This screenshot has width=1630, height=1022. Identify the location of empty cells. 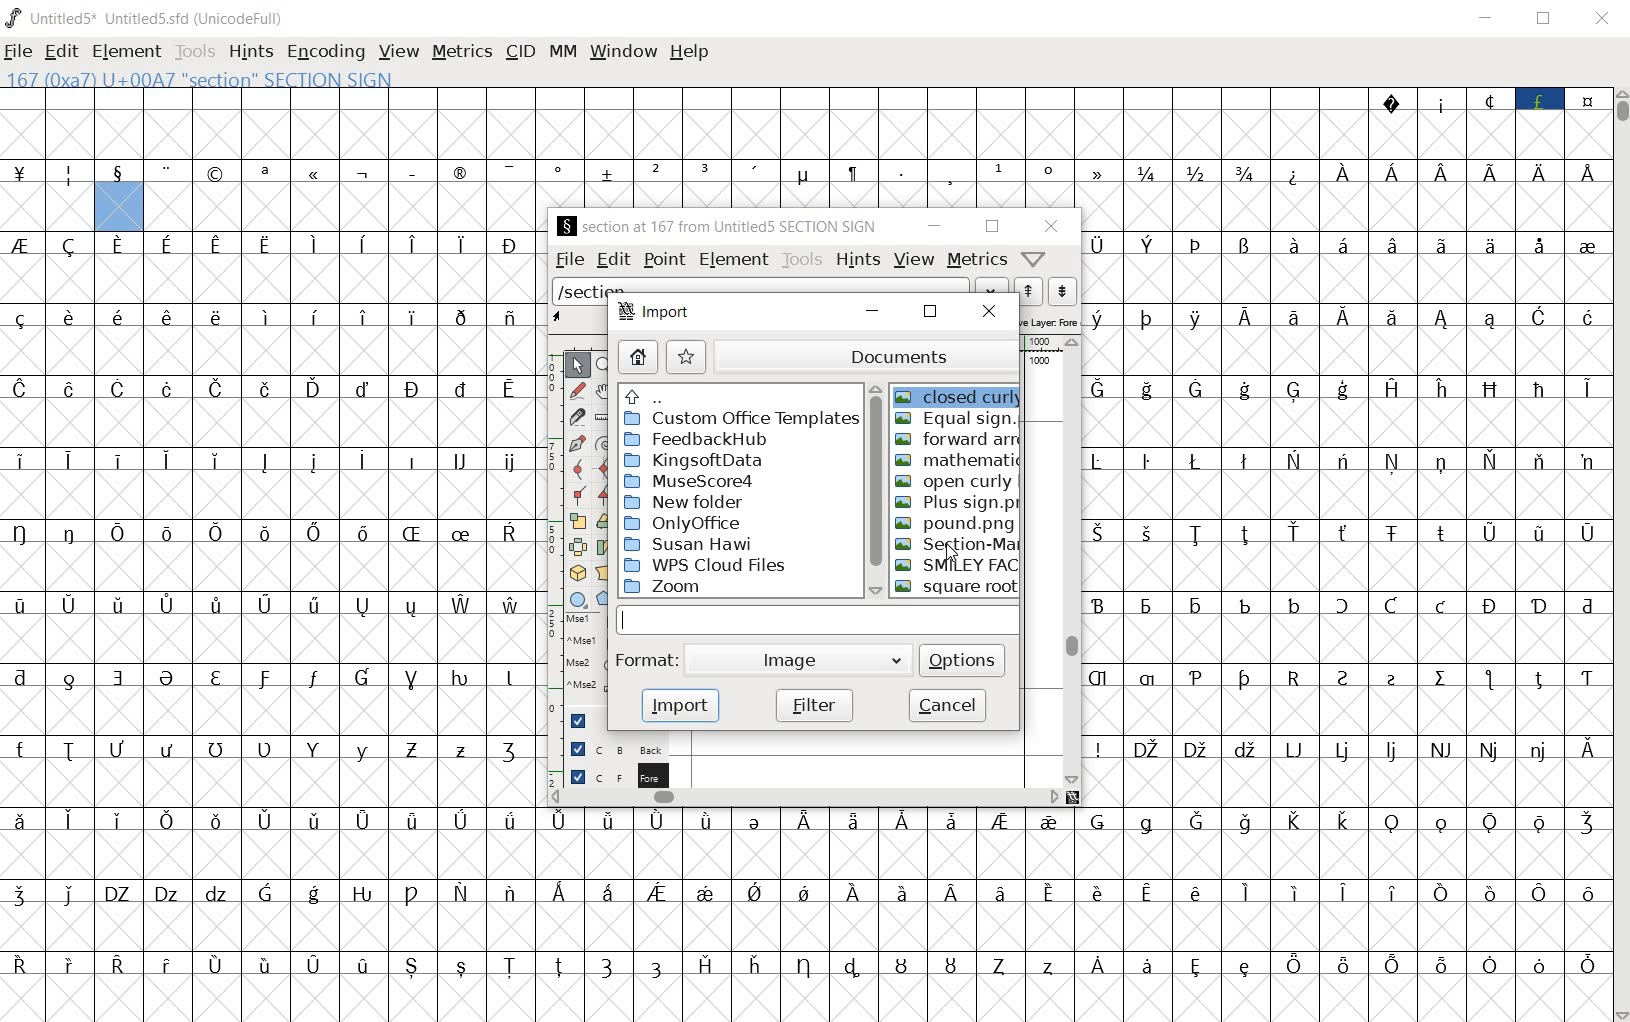
(272, 496).